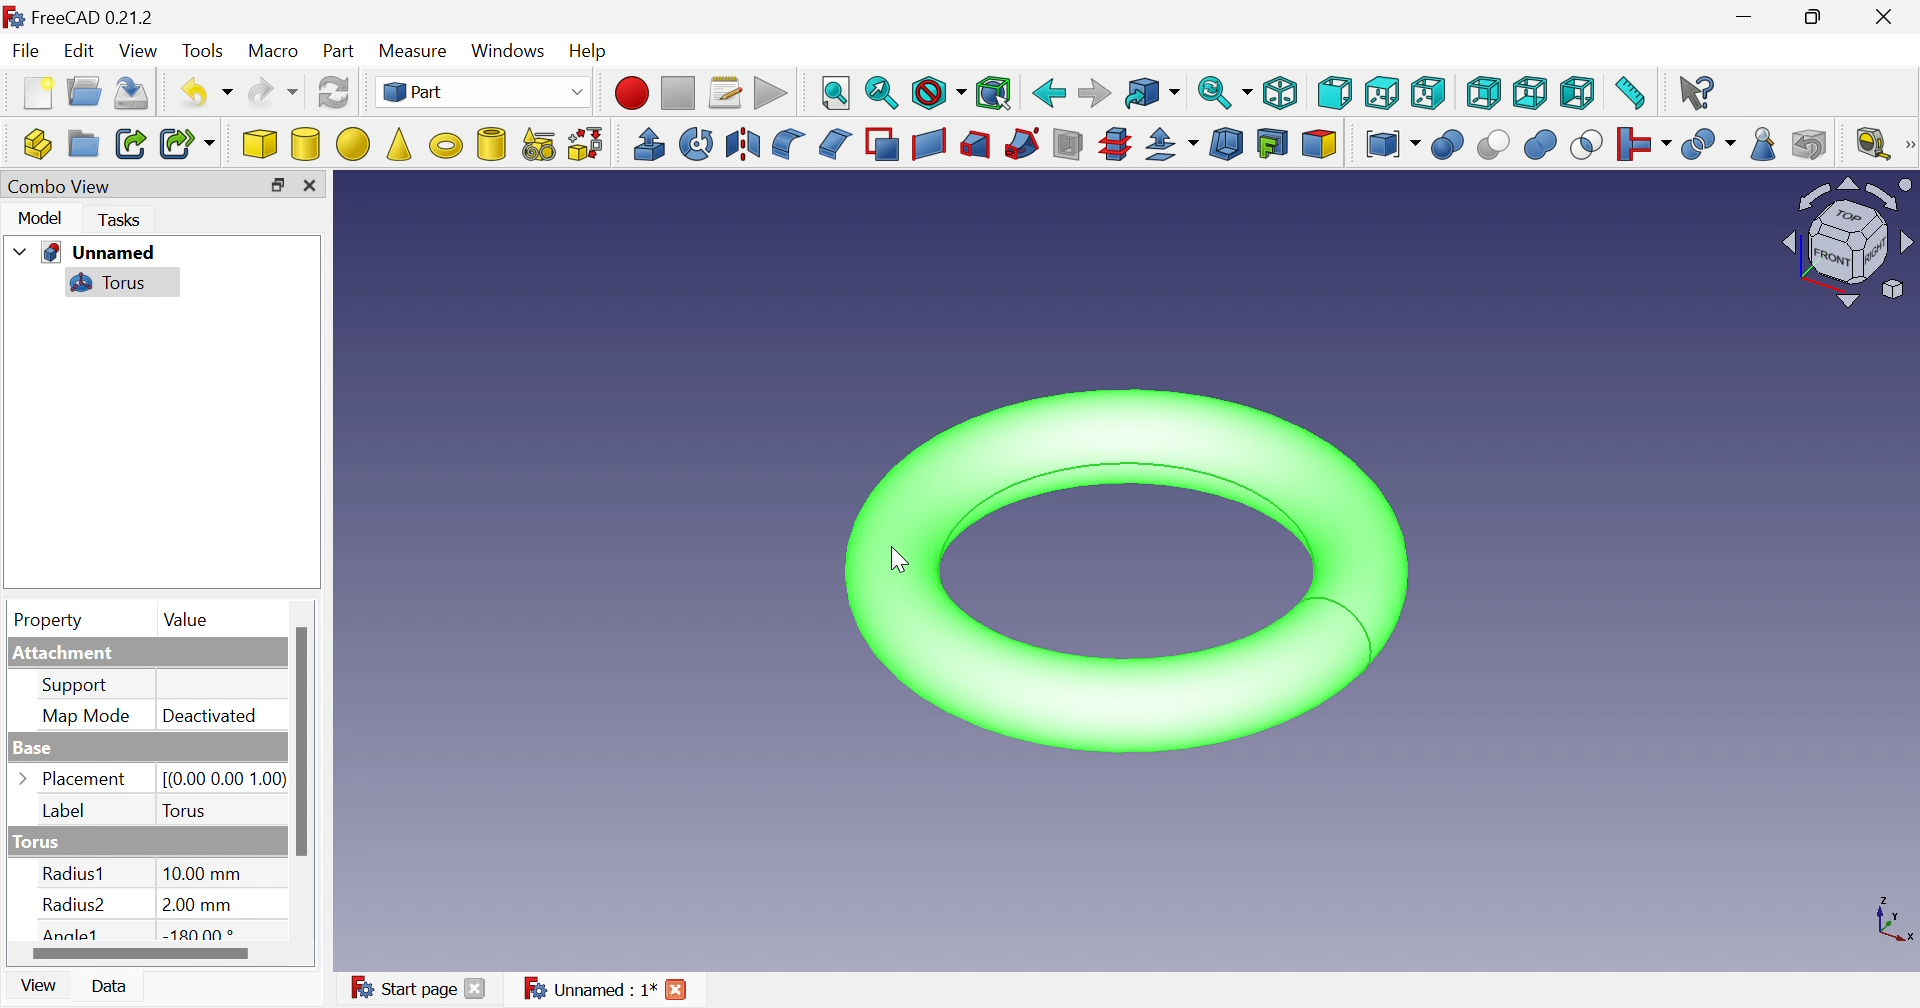 The height and width of the screenshot is (1008, 1920). What do you see at coordinates (34, 842) in the screenshot?
I see `Torus` at bounding box center [34, 842].